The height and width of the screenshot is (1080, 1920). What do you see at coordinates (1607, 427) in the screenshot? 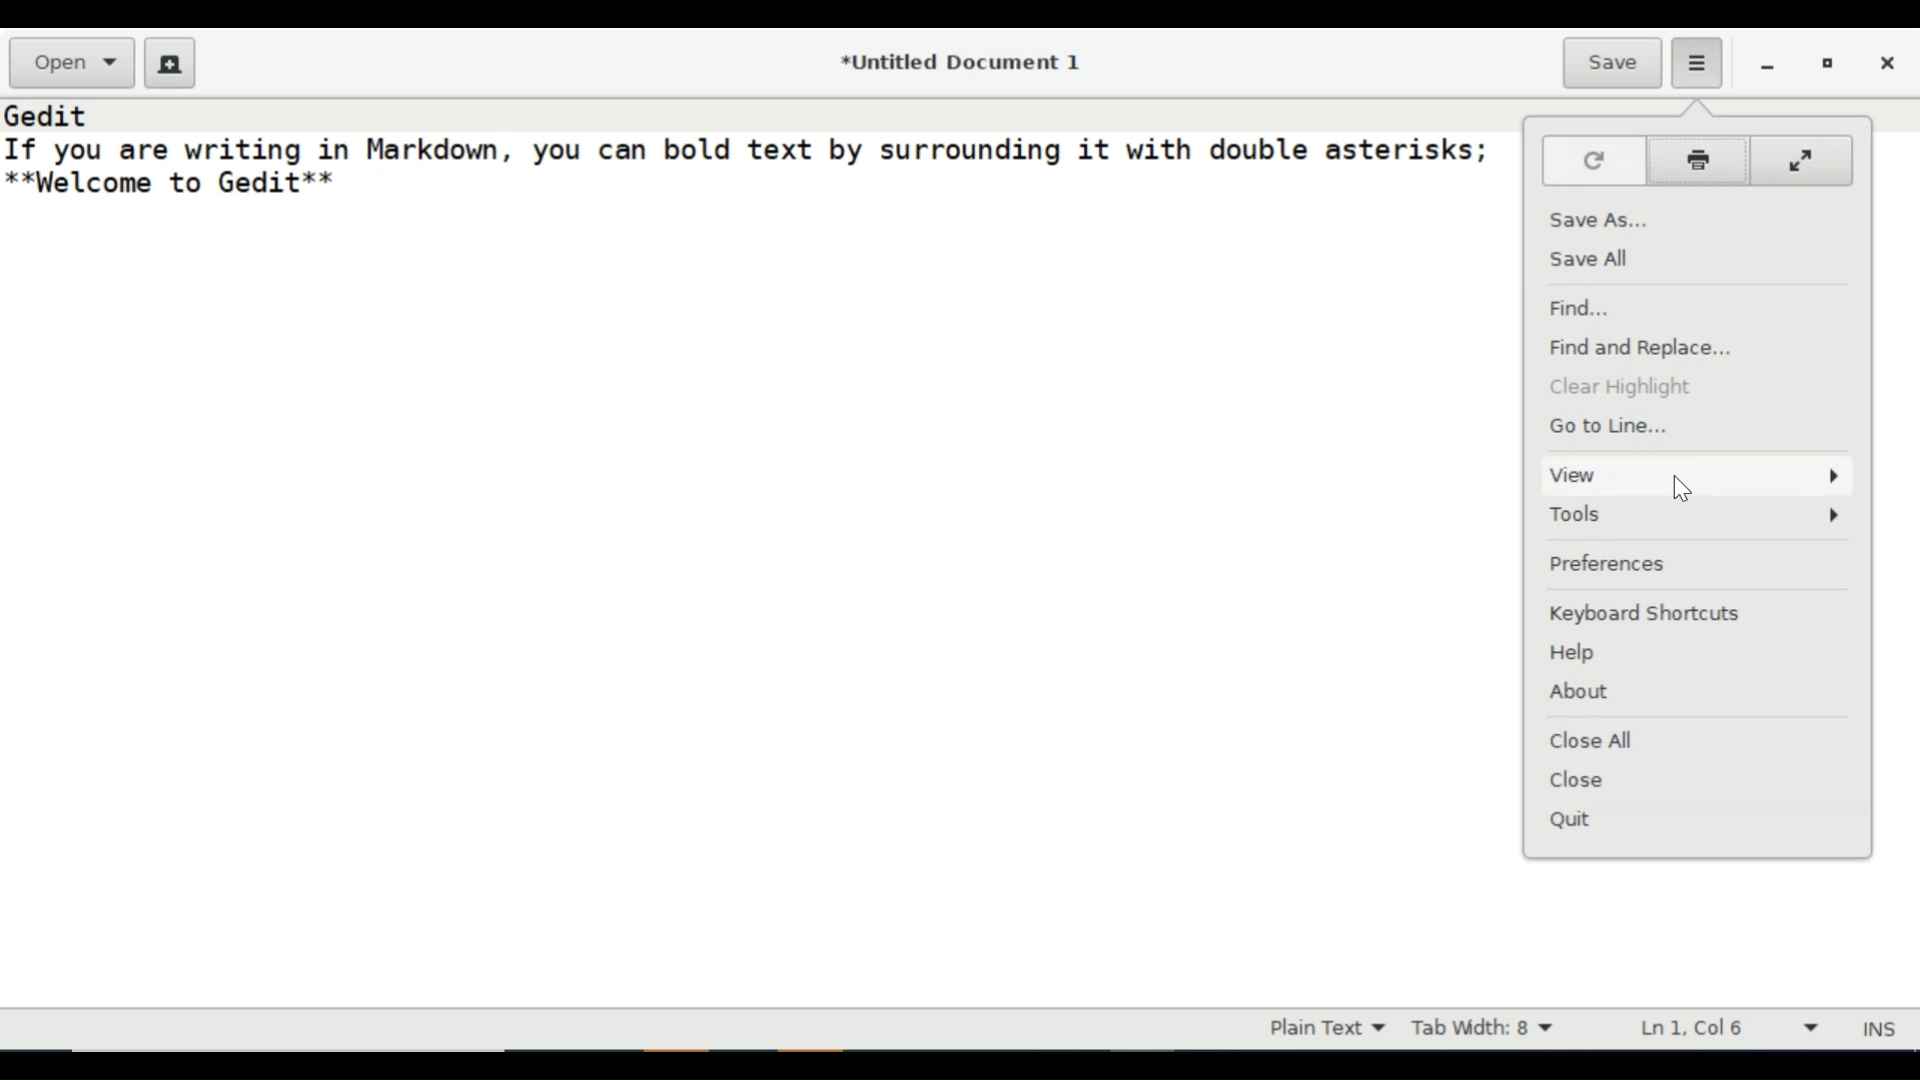
I see `Go to Line` at bounding box center [1607, 427].